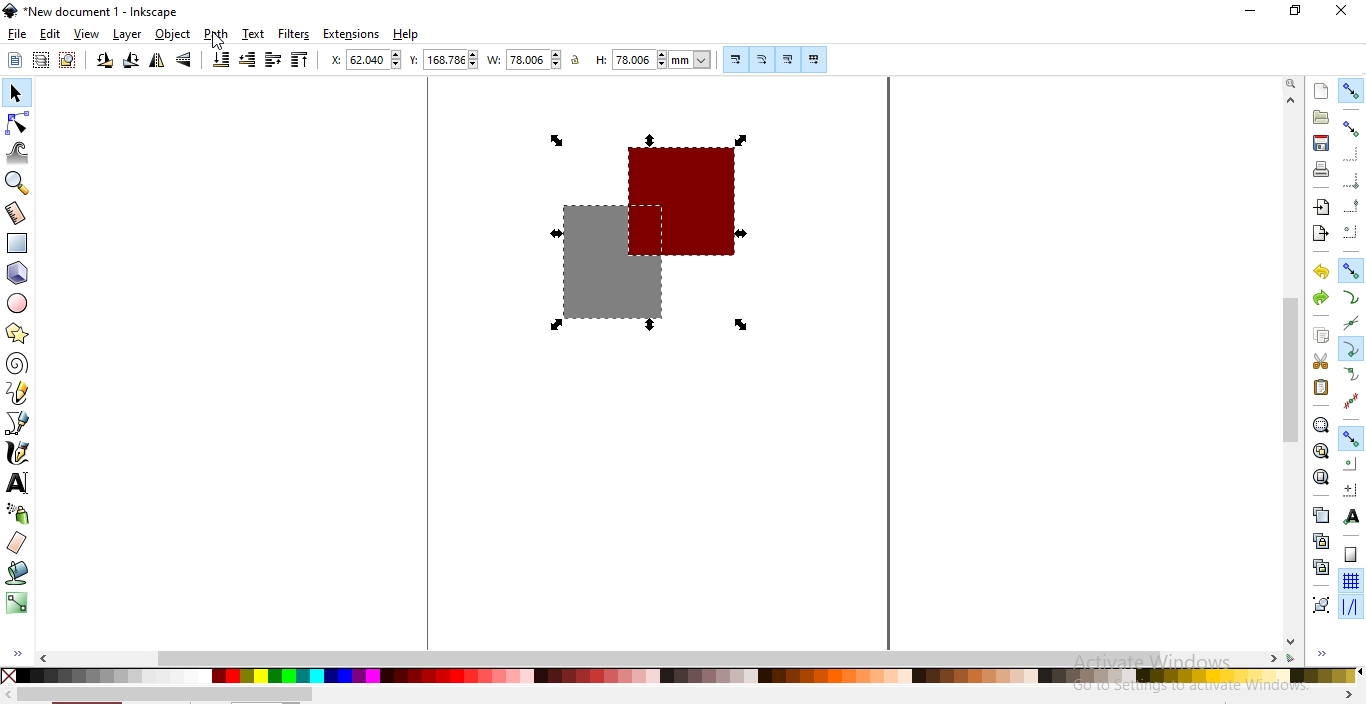 This screenshot has height=704, width=1366. Describe the element at coordinates (16, 95) in the screenshot. I see `select and transform objects` at that location.